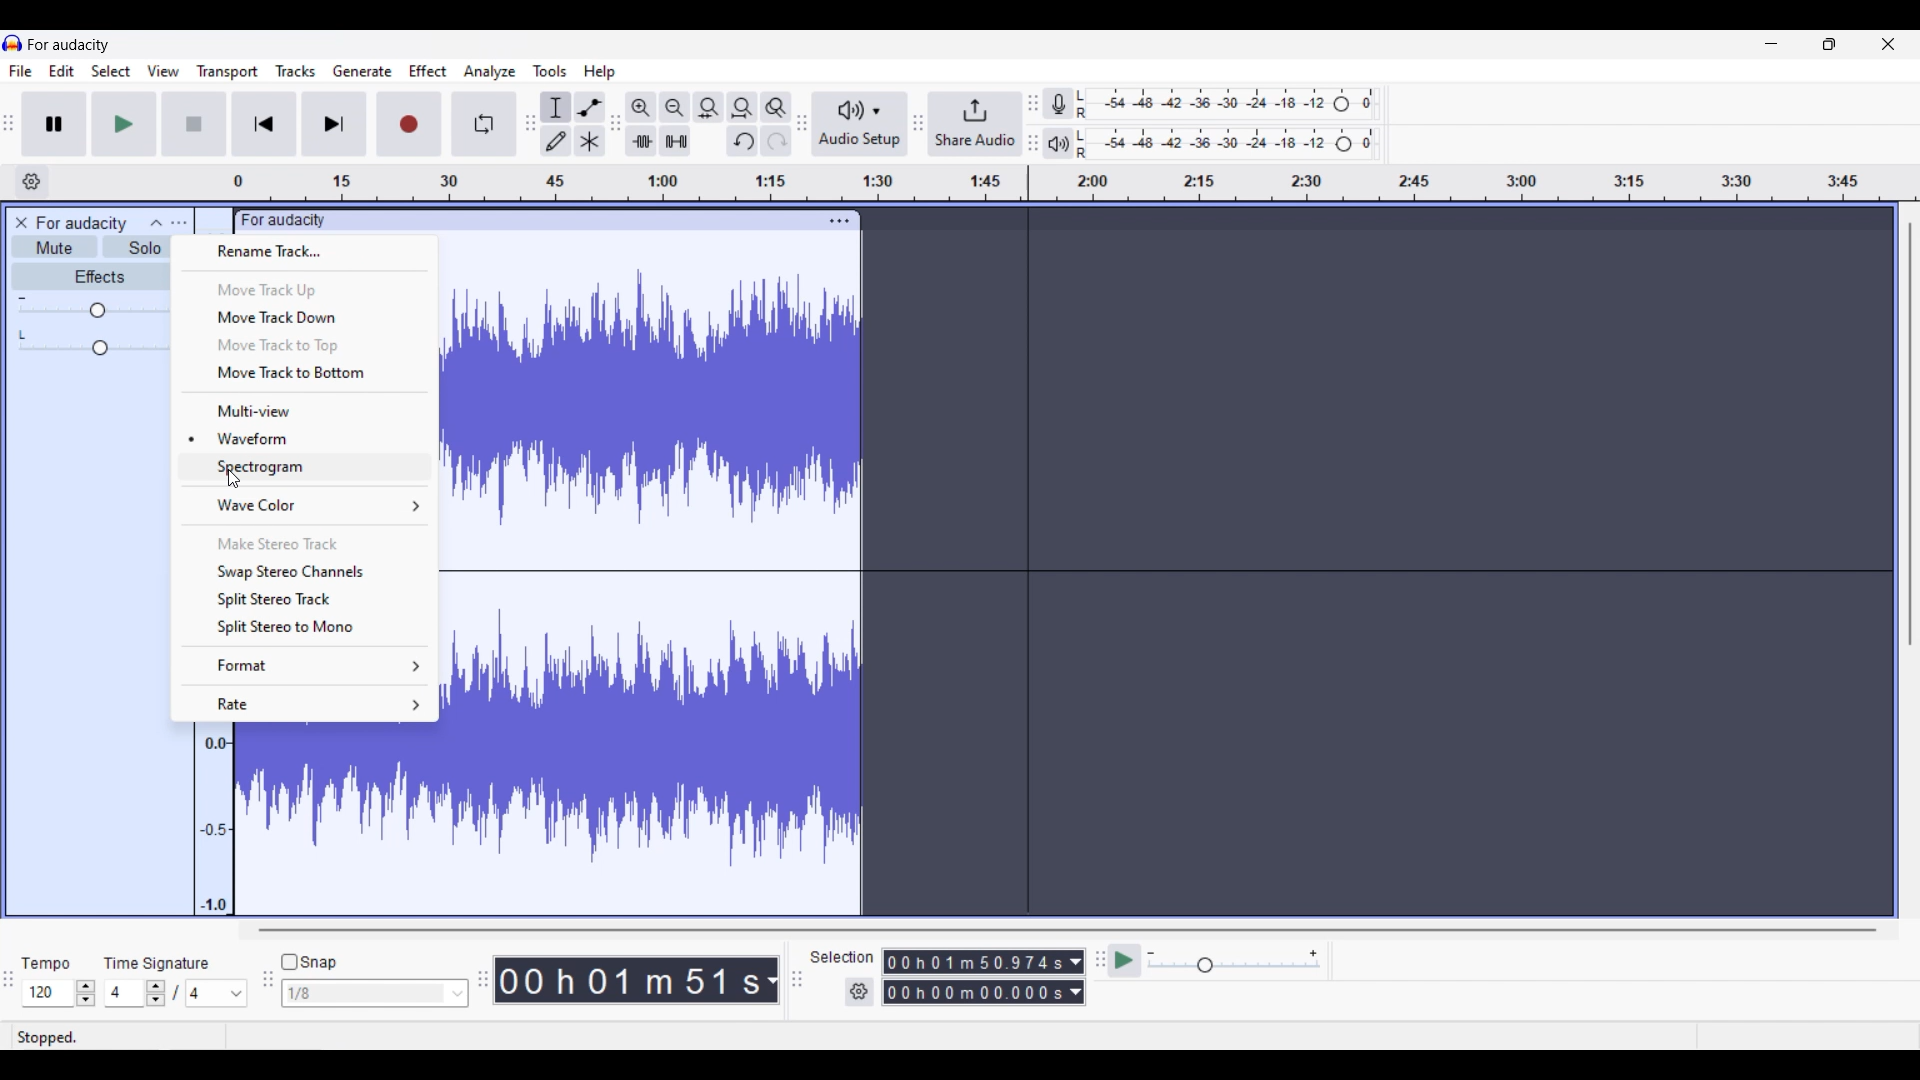 The height and width of the screenshot is (1080, 1920). Describe the element at coordinates (308, 704) in the screenshot. I see `Rate options` at that location.